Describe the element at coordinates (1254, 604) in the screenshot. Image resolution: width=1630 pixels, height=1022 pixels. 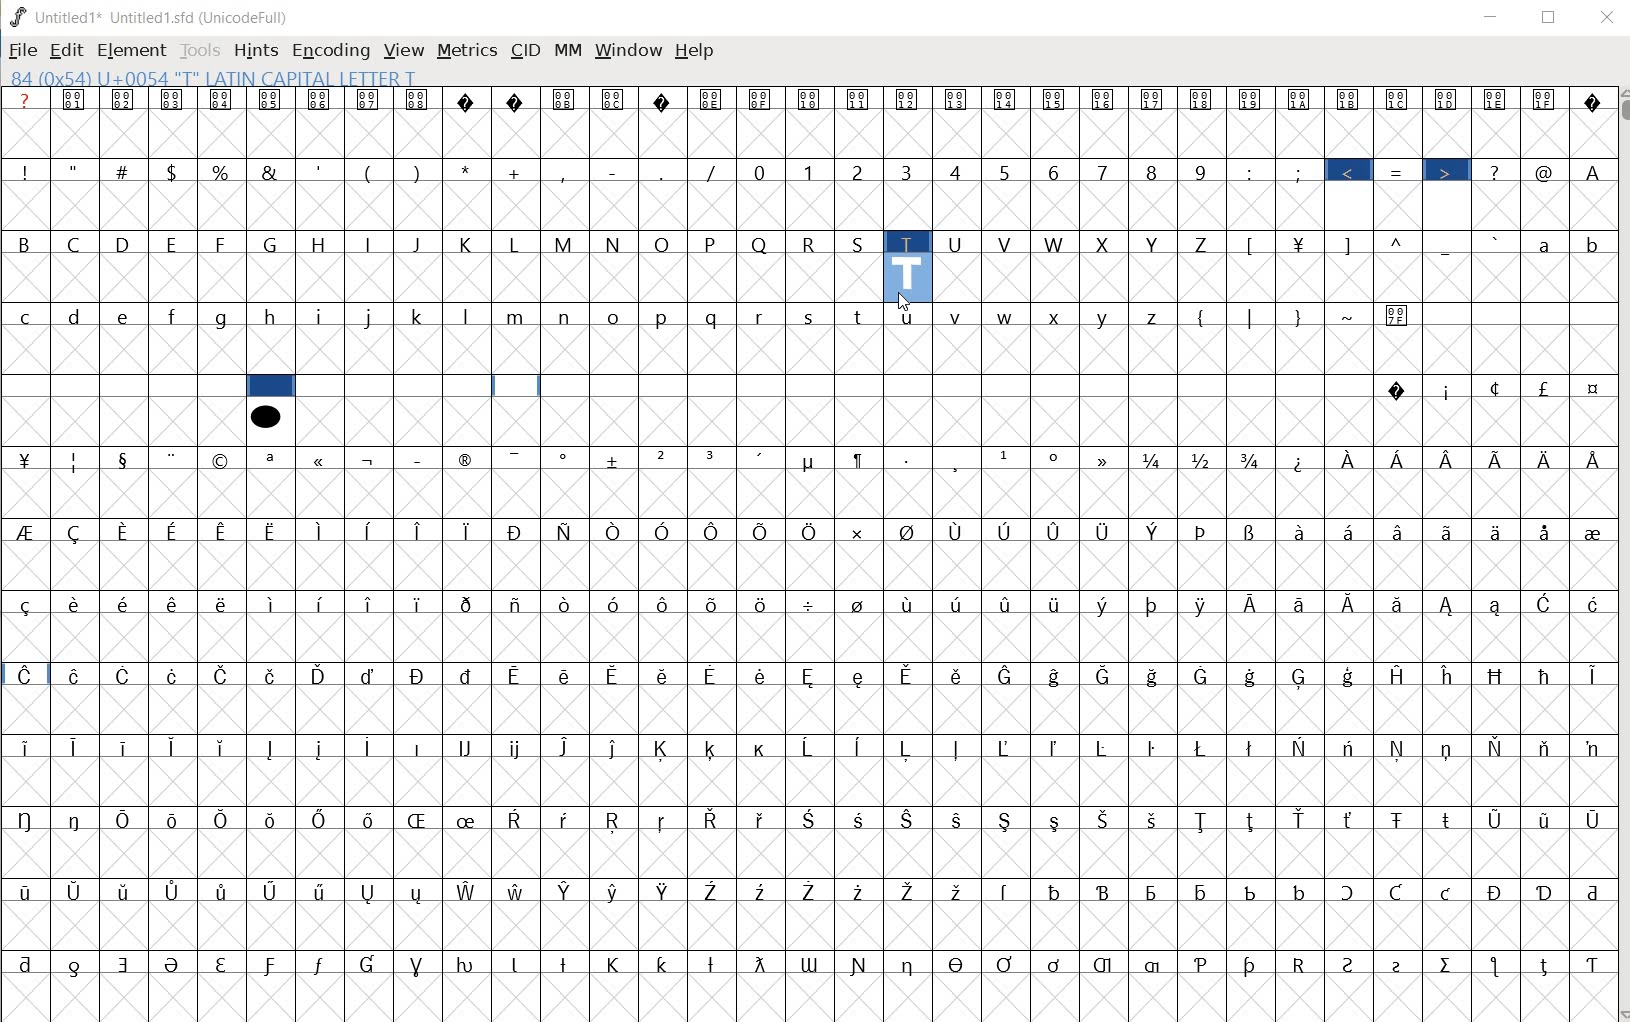
I see `Symbol` at that location.